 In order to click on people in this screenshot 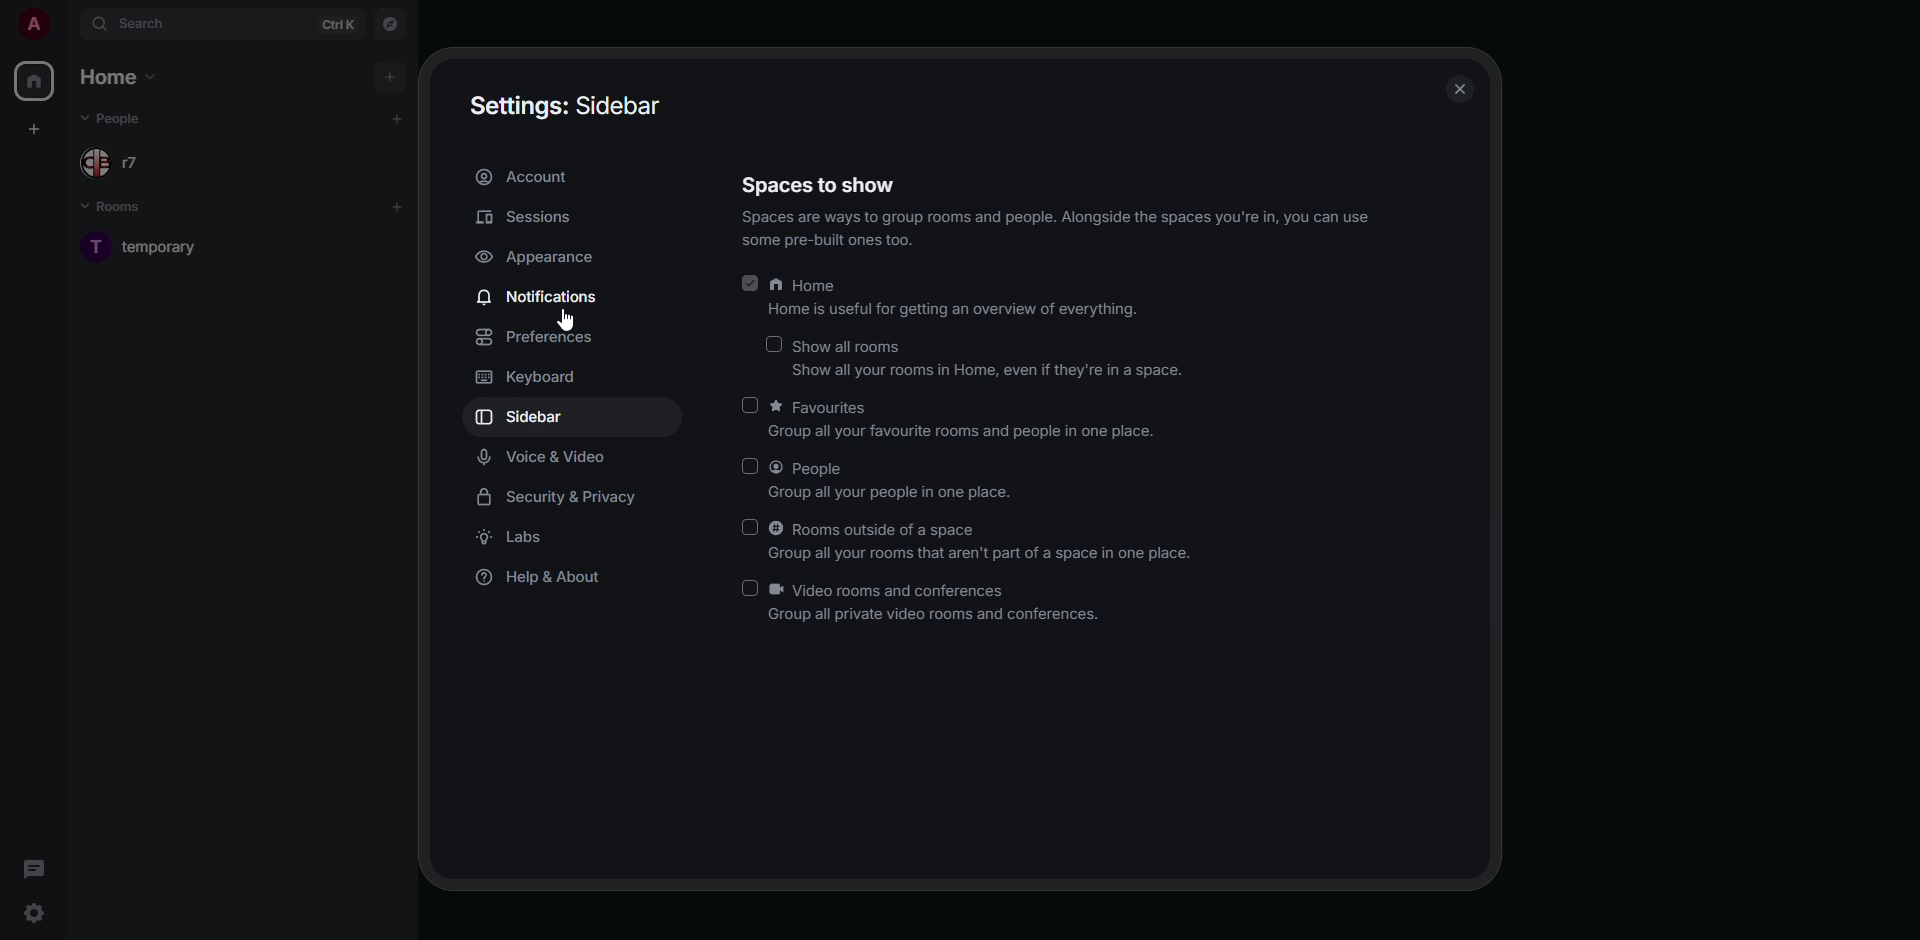, I will do `click(896, 481)`.